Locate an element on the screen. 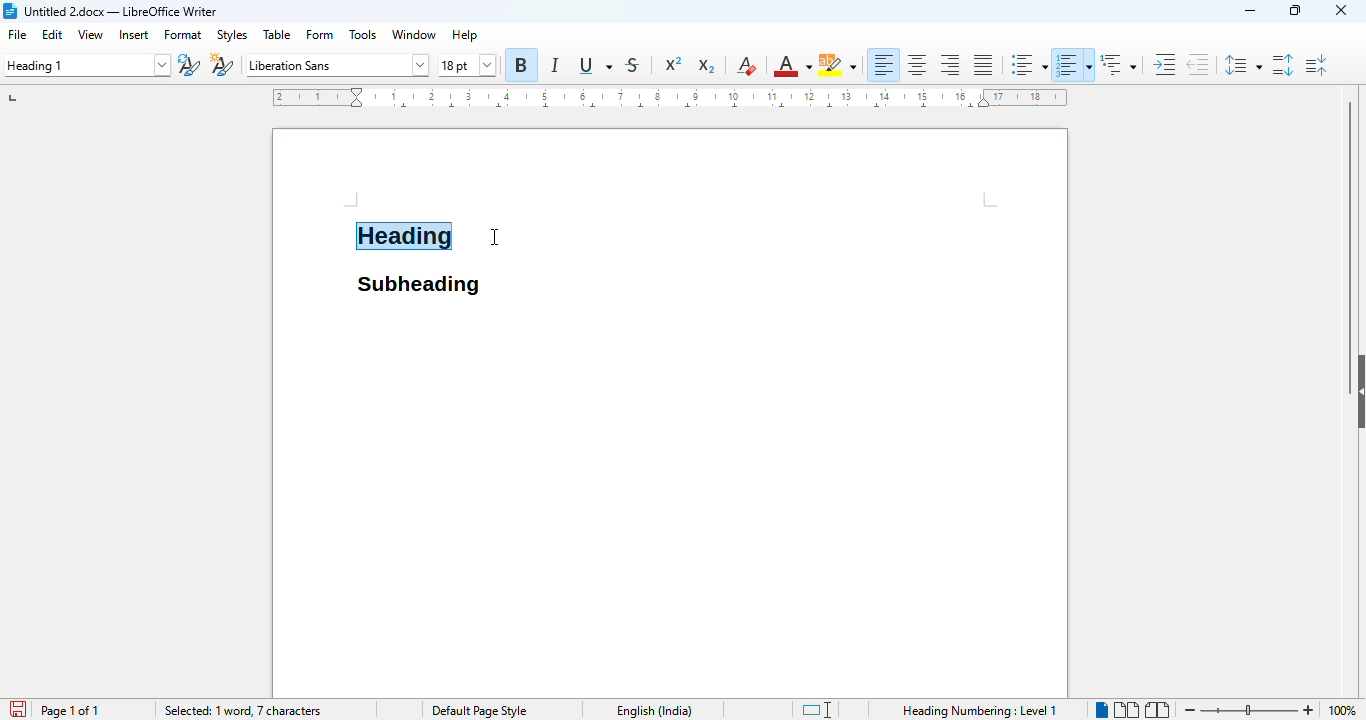  page 1 of 1 is located at coordinates (69, 710).